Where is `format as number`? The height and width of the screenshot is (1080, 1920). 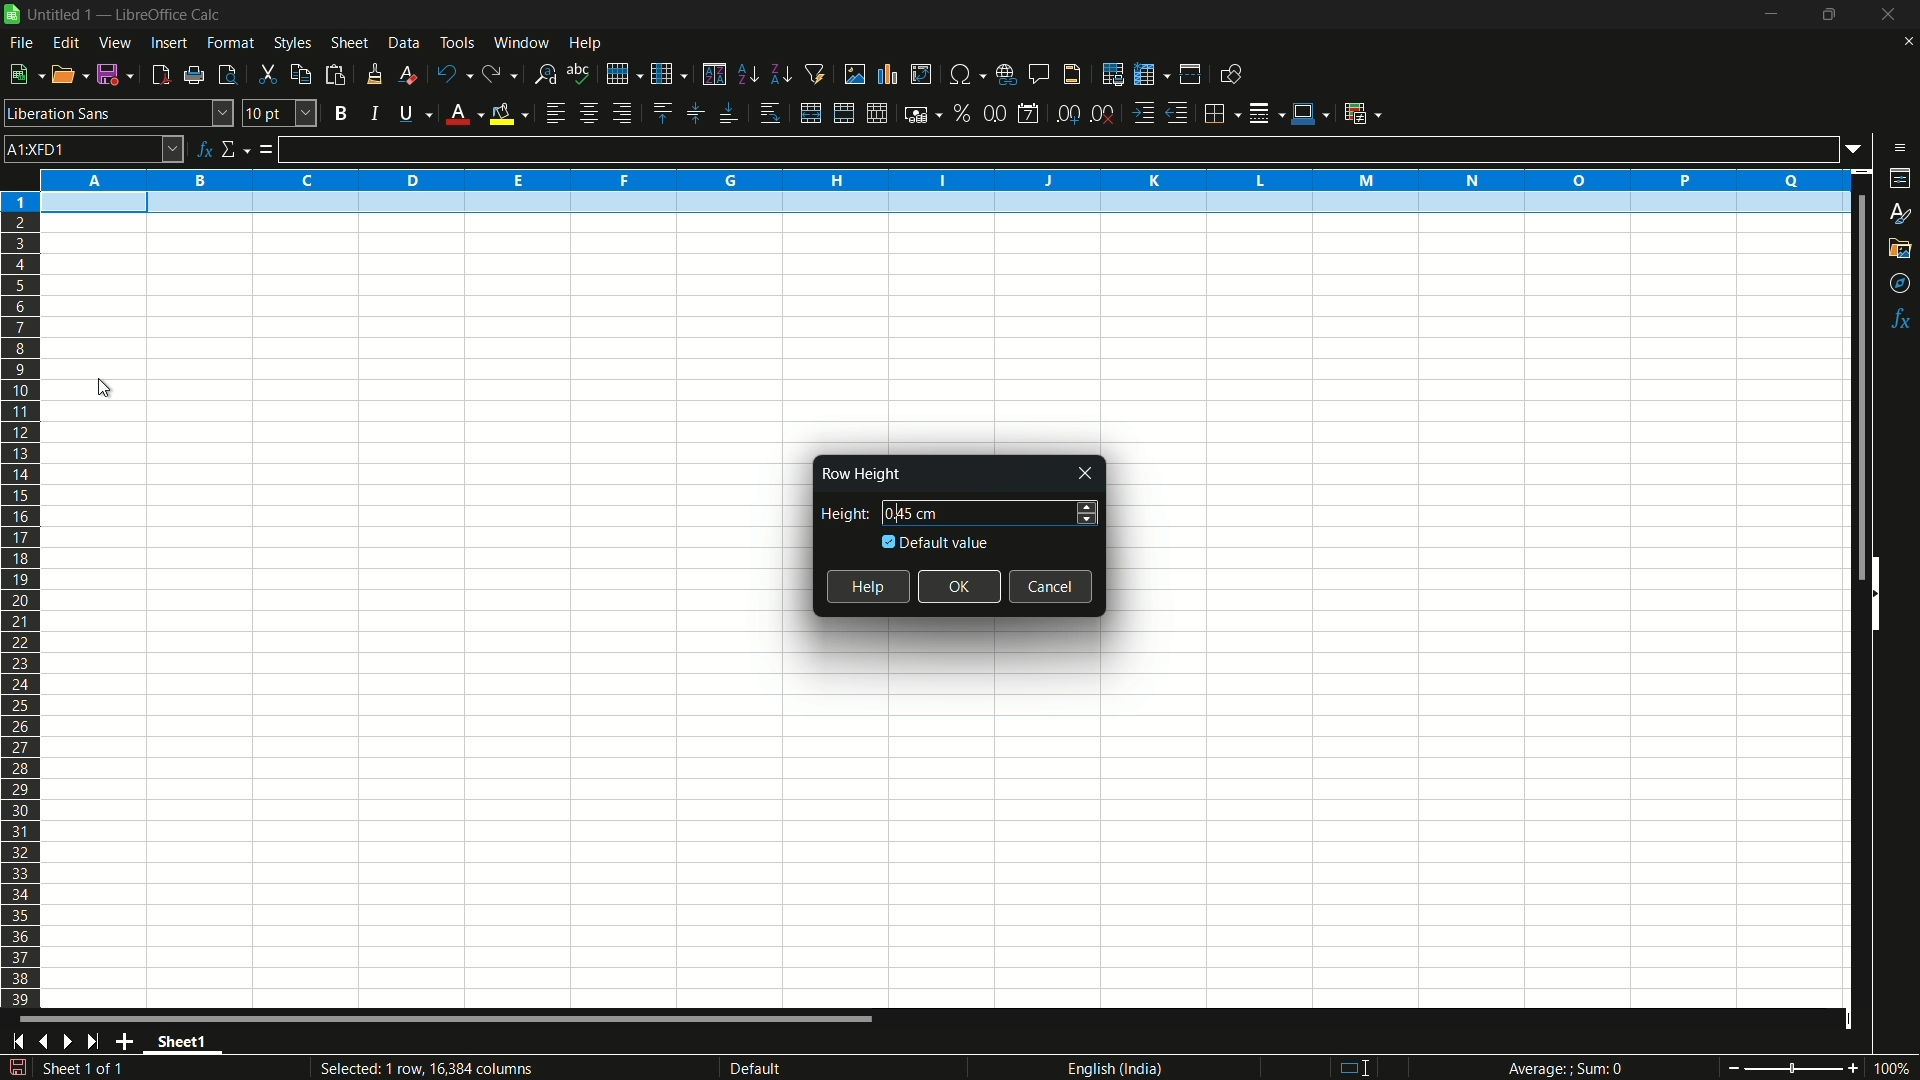 format as number is located at coordinates (994, 113).